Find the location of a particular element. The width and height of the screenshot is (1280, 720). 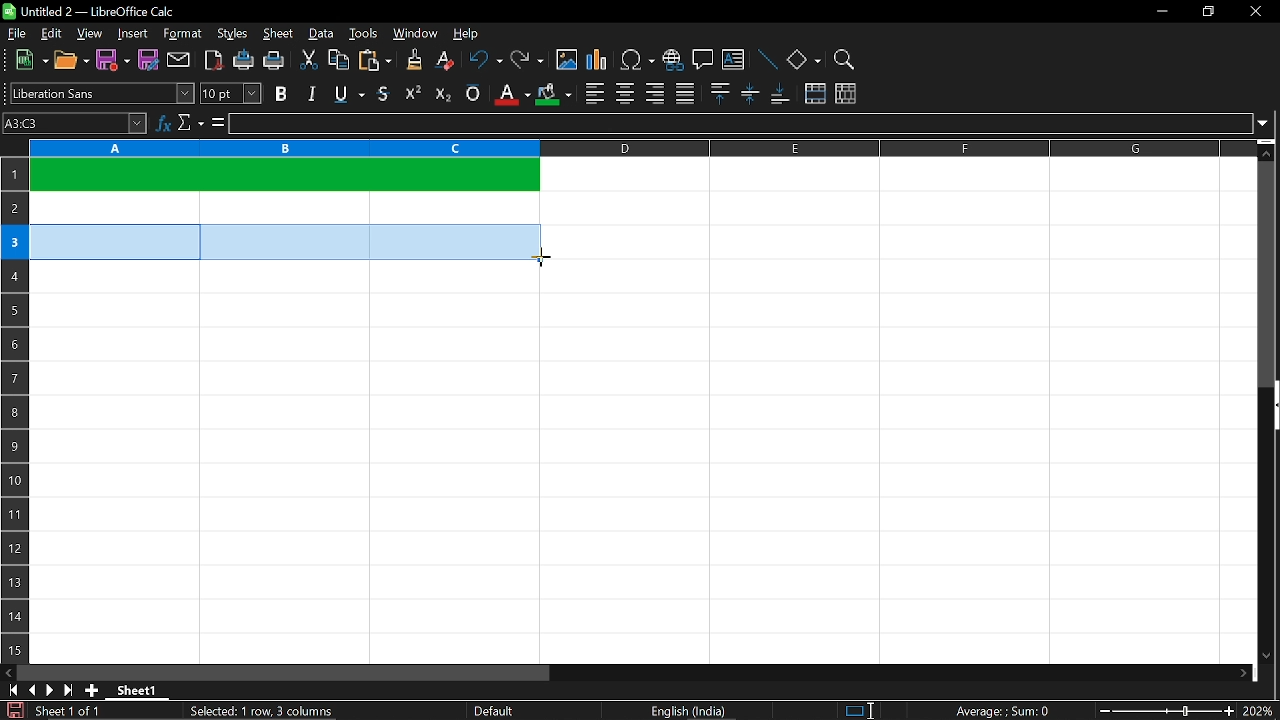

data is located at coordinates (322, 35).